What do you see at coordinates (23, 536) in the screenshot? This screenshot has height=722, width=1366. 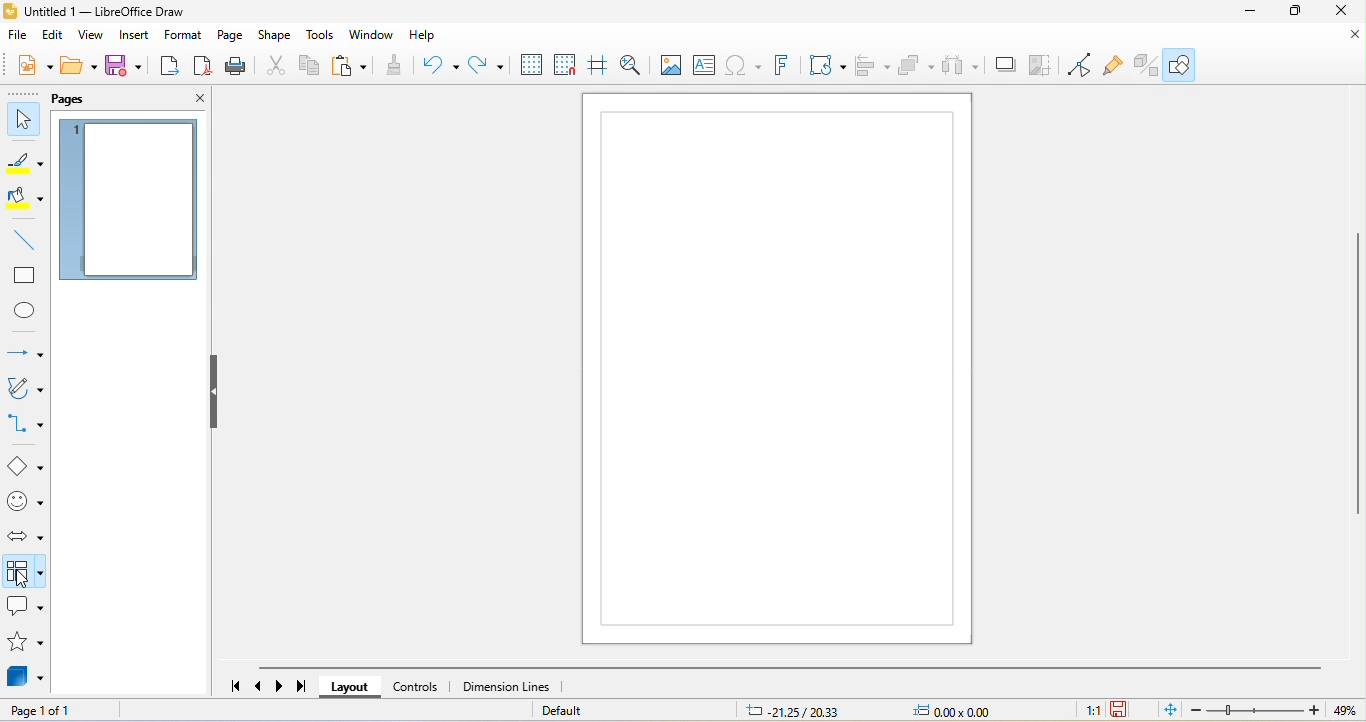 I see `block arrow` at bounding box center [23, 536].